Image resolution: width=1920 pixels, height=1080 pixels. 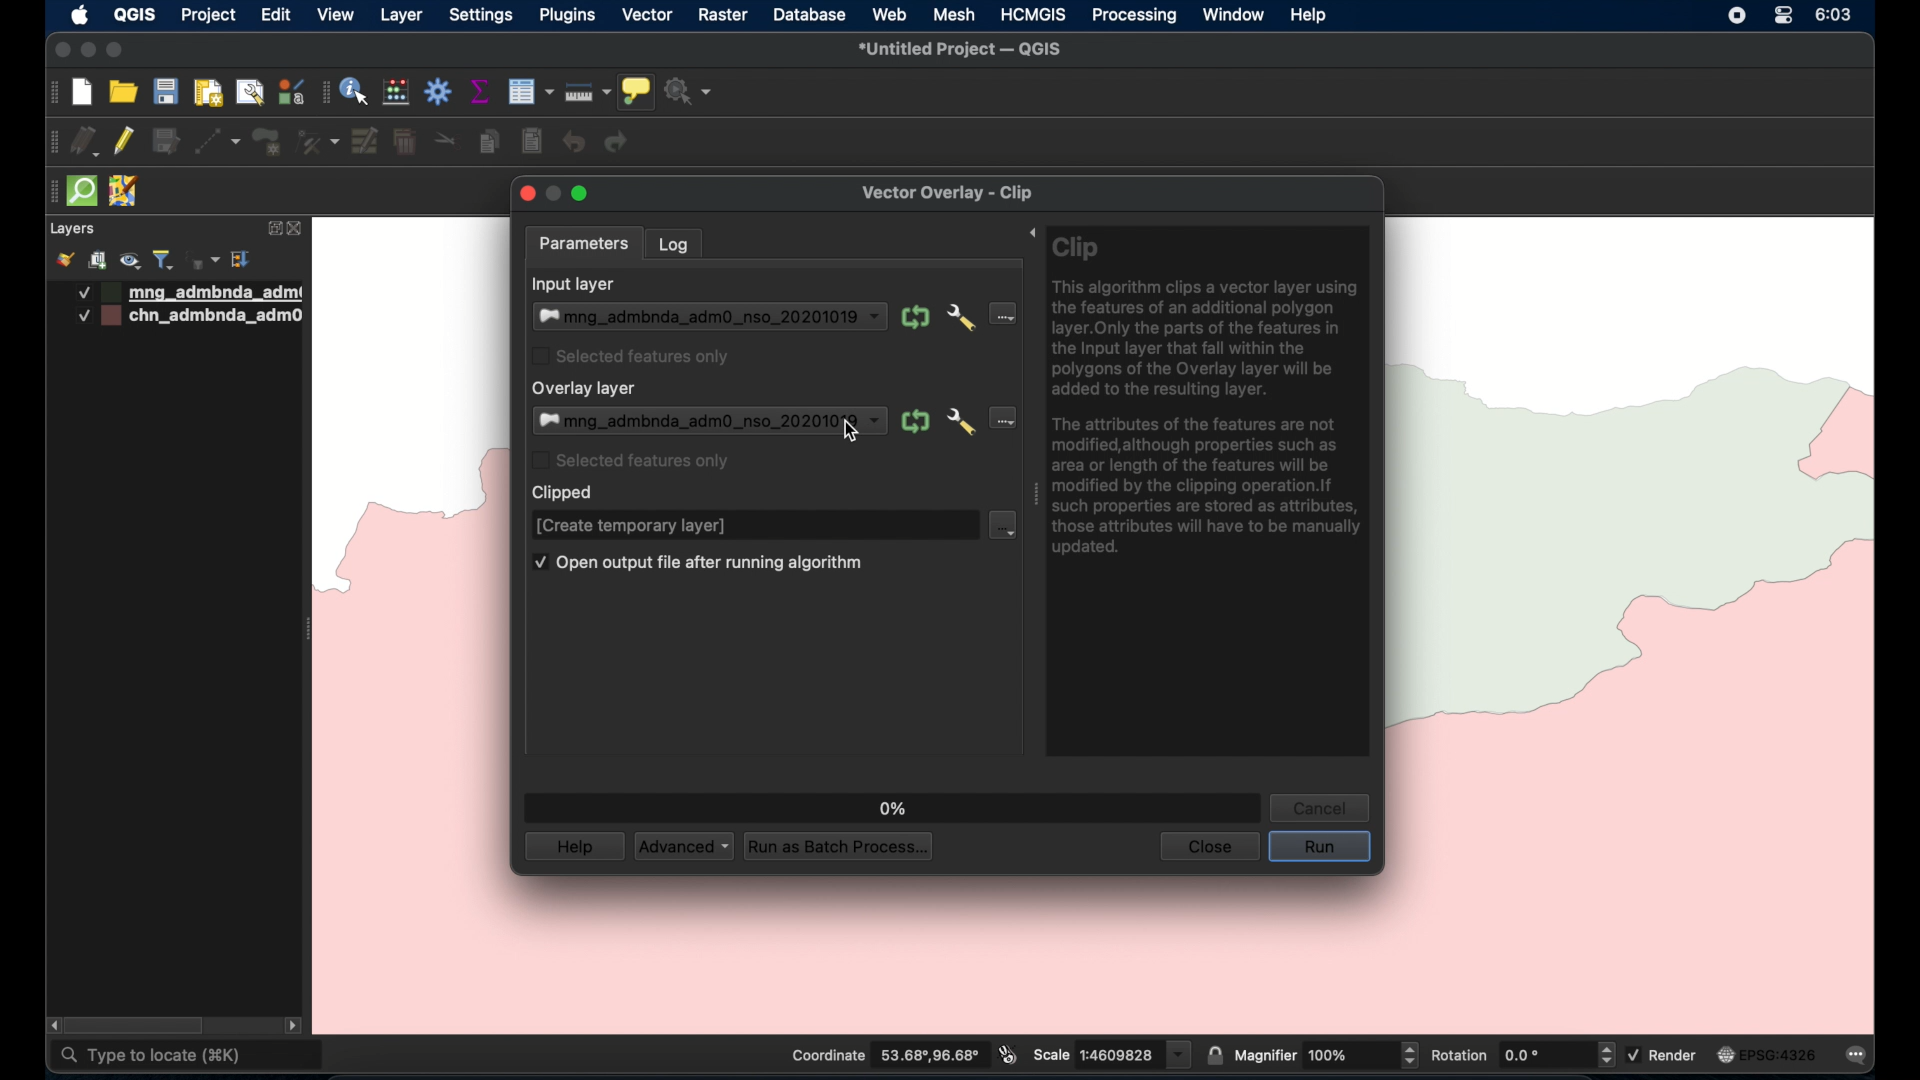 What do you see at coordinates (60, 50) in the screenshot?
I see `close` at bounding box center [60, 50].